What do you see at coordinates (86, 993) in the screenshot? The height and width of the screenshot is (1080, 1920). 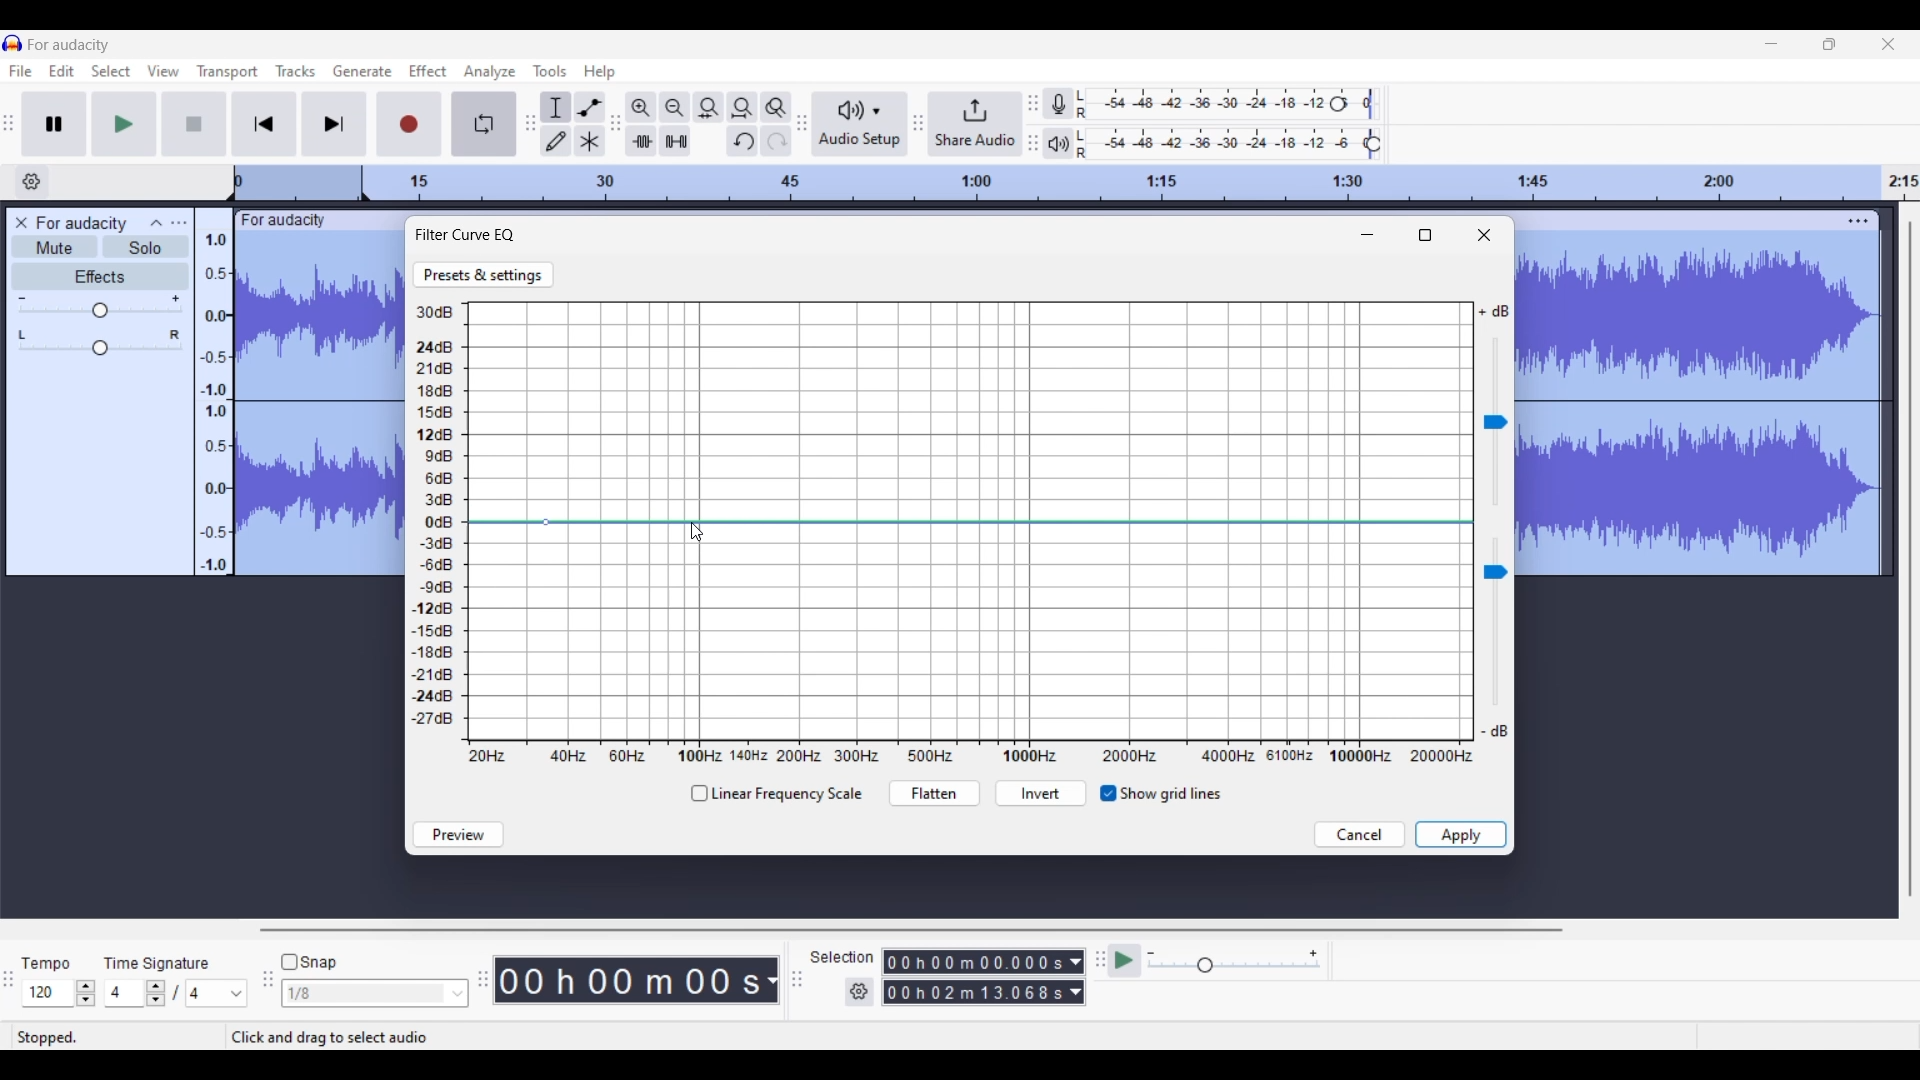 I see `Increase/Decrease tempo` at bounding box center [86, 993].